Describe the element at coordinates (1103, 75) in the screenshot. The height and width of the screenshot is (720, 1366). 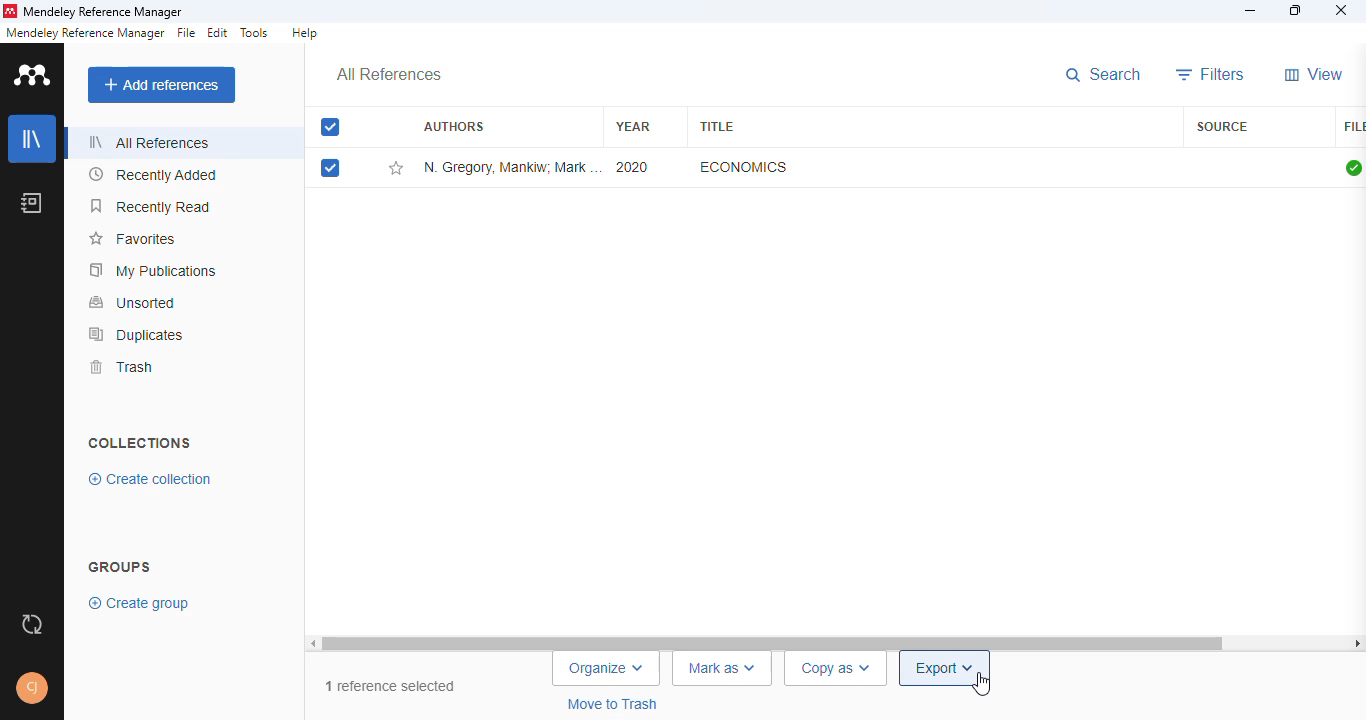
I see `search` at that location.